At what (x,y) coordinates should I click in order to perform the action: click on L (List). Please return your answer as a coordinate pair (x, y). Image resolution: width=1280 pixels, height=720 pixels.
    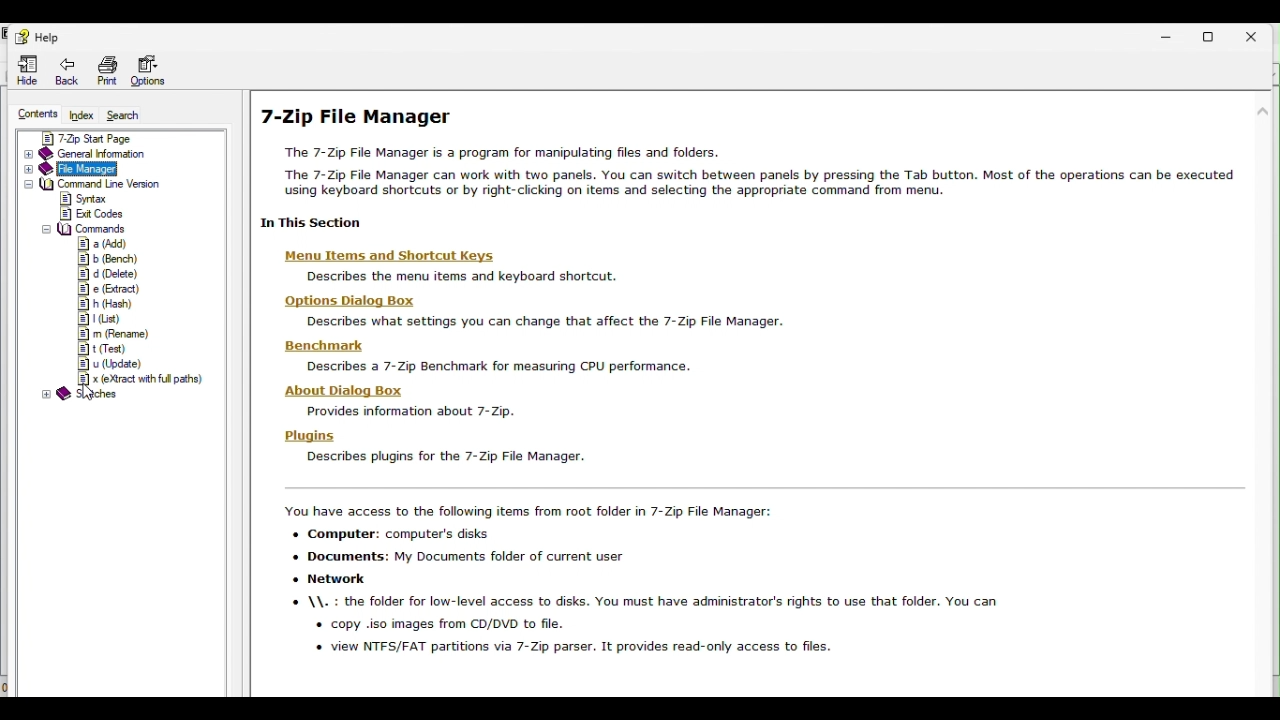
    Looking at the image, I should click on (108, 318).